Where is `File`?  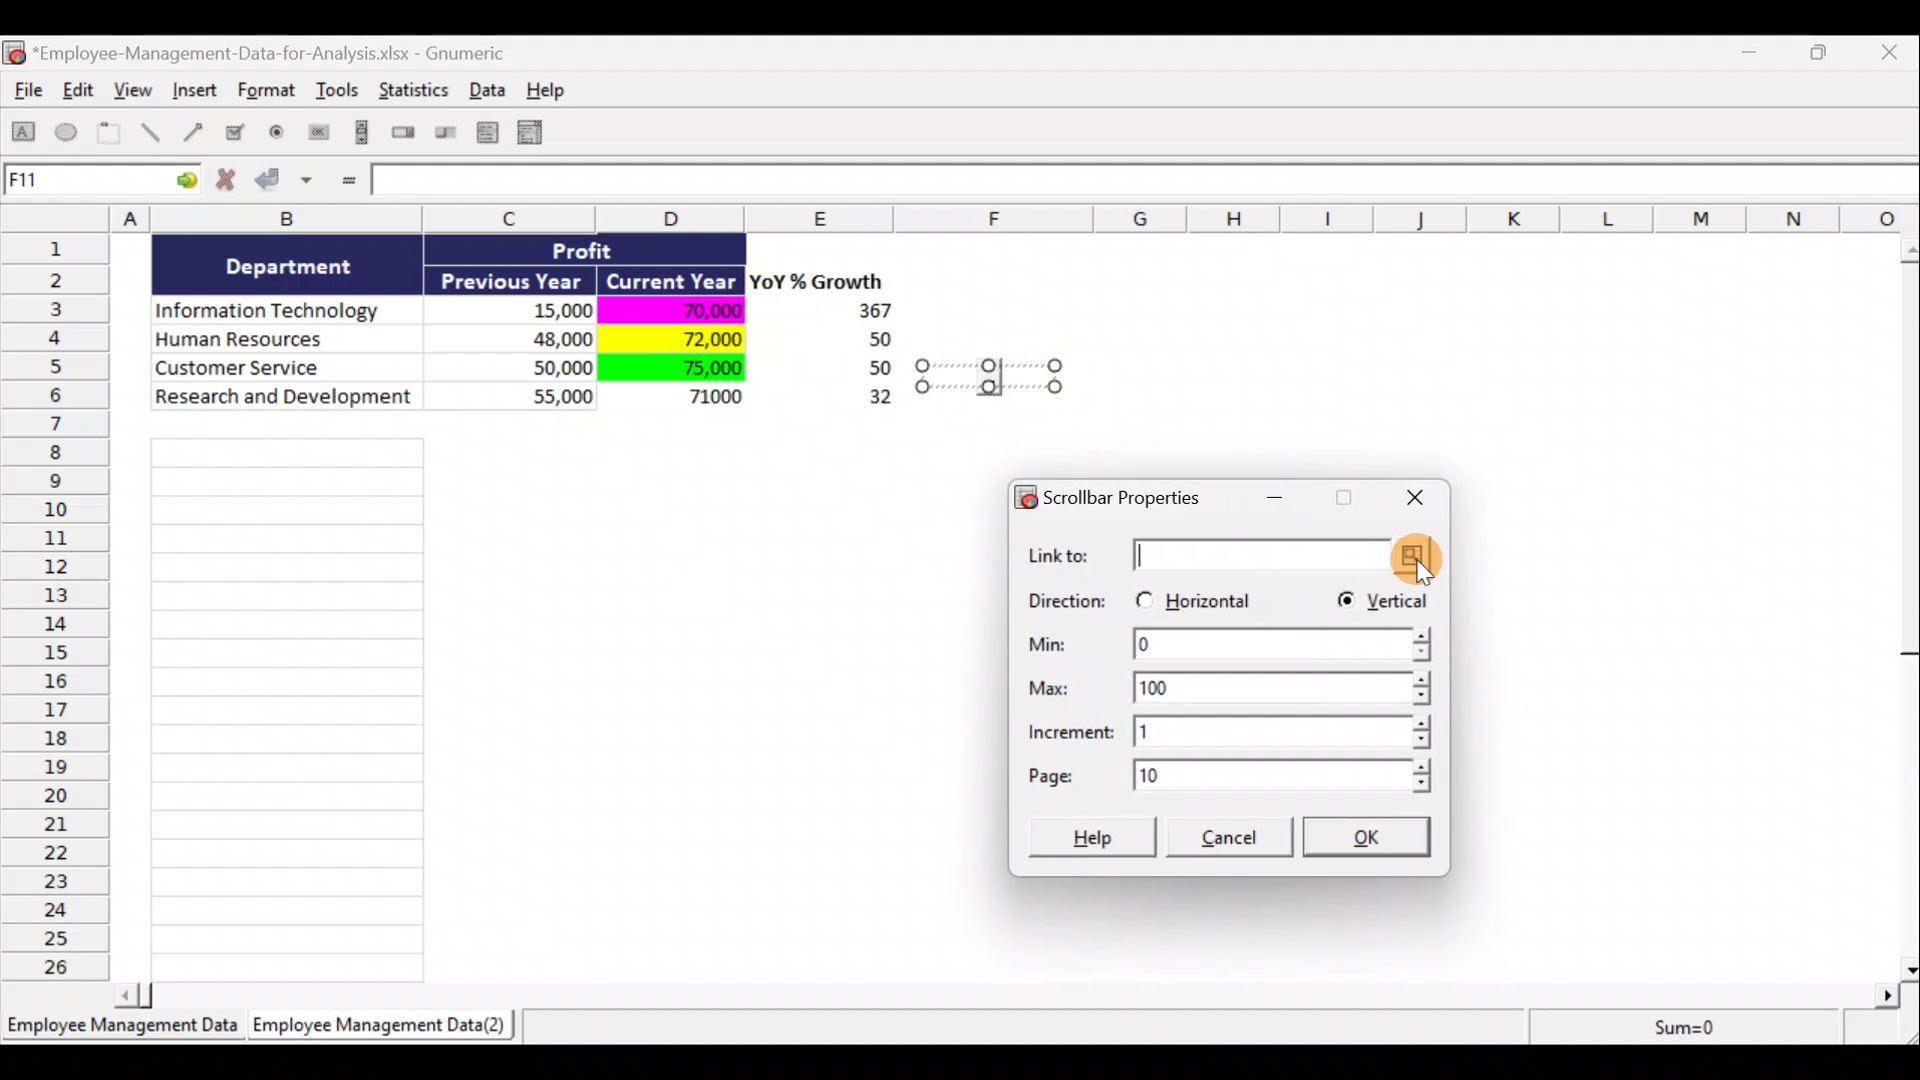
File is located at coordinates (24, 94).